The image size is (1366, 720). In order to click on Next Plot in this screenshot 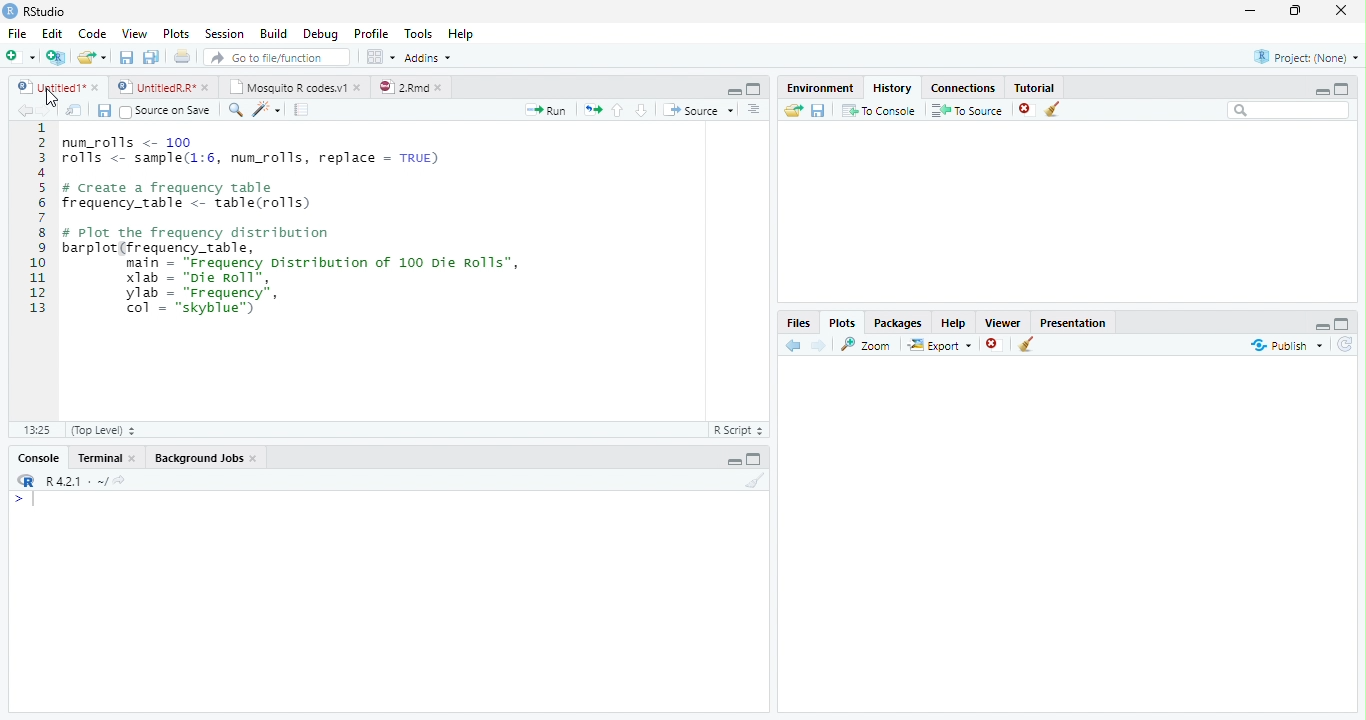, I will do `click(820, 345)`.